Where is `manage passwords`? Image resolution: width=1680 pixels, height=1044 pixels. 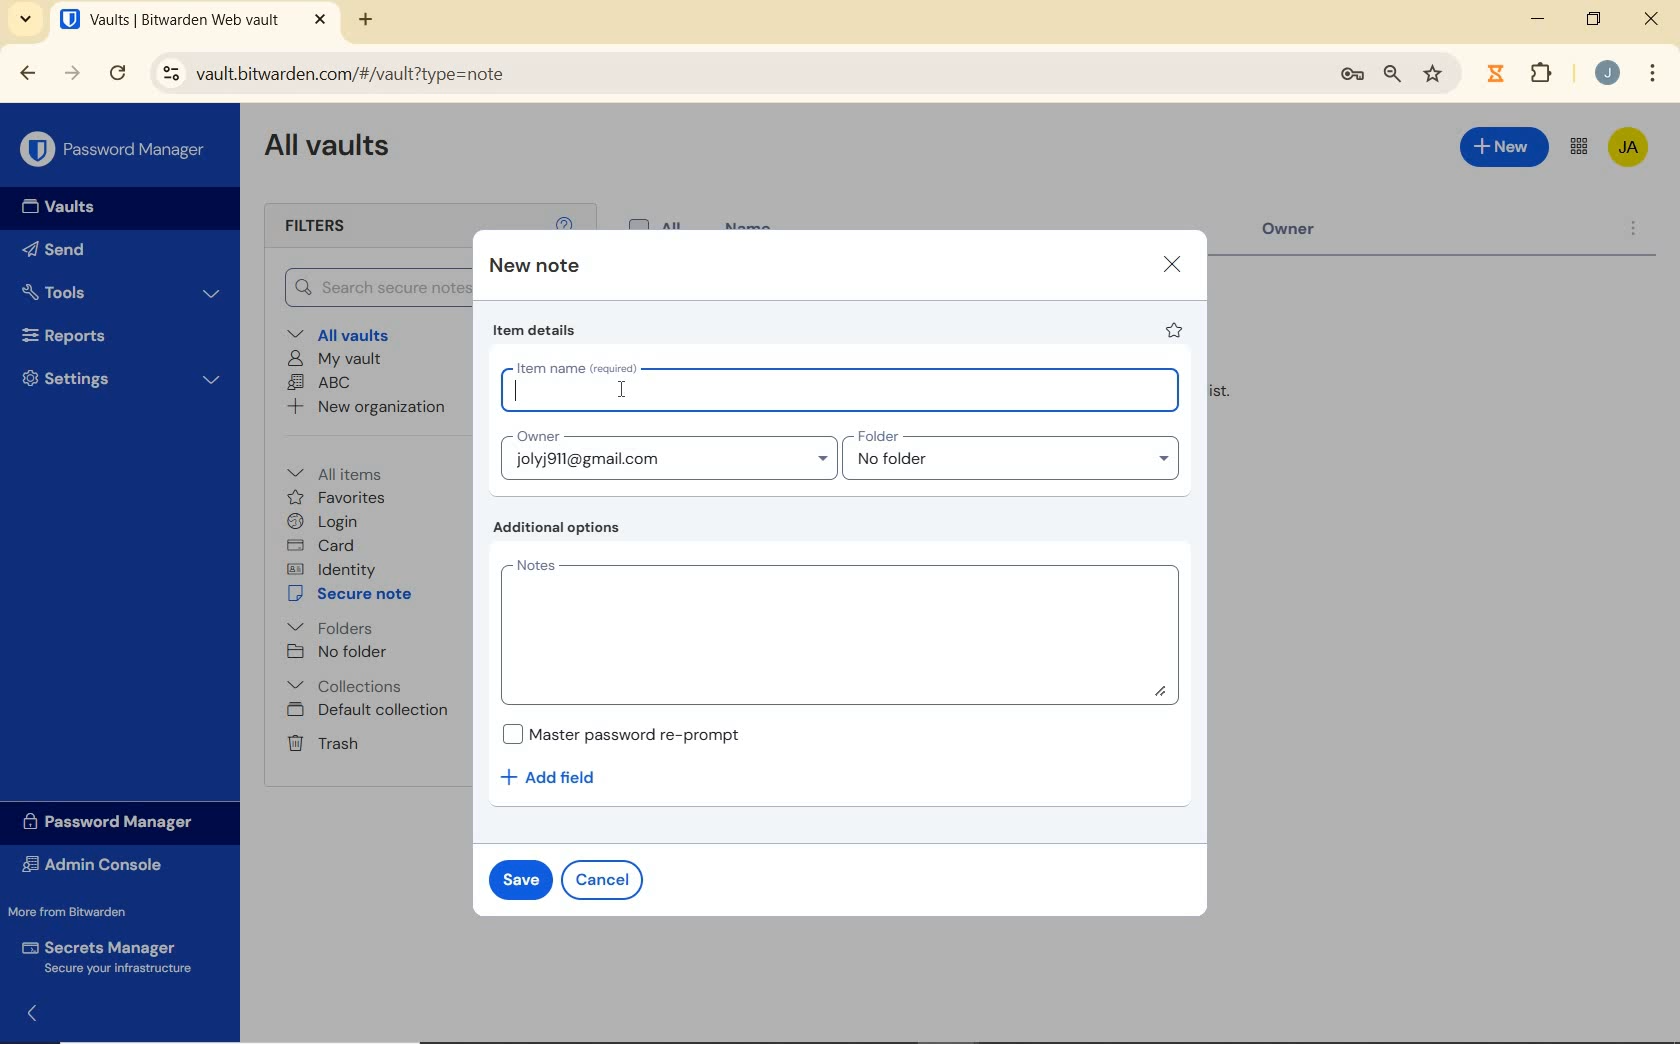 manage passwords is located at coordinates (1352, 78).